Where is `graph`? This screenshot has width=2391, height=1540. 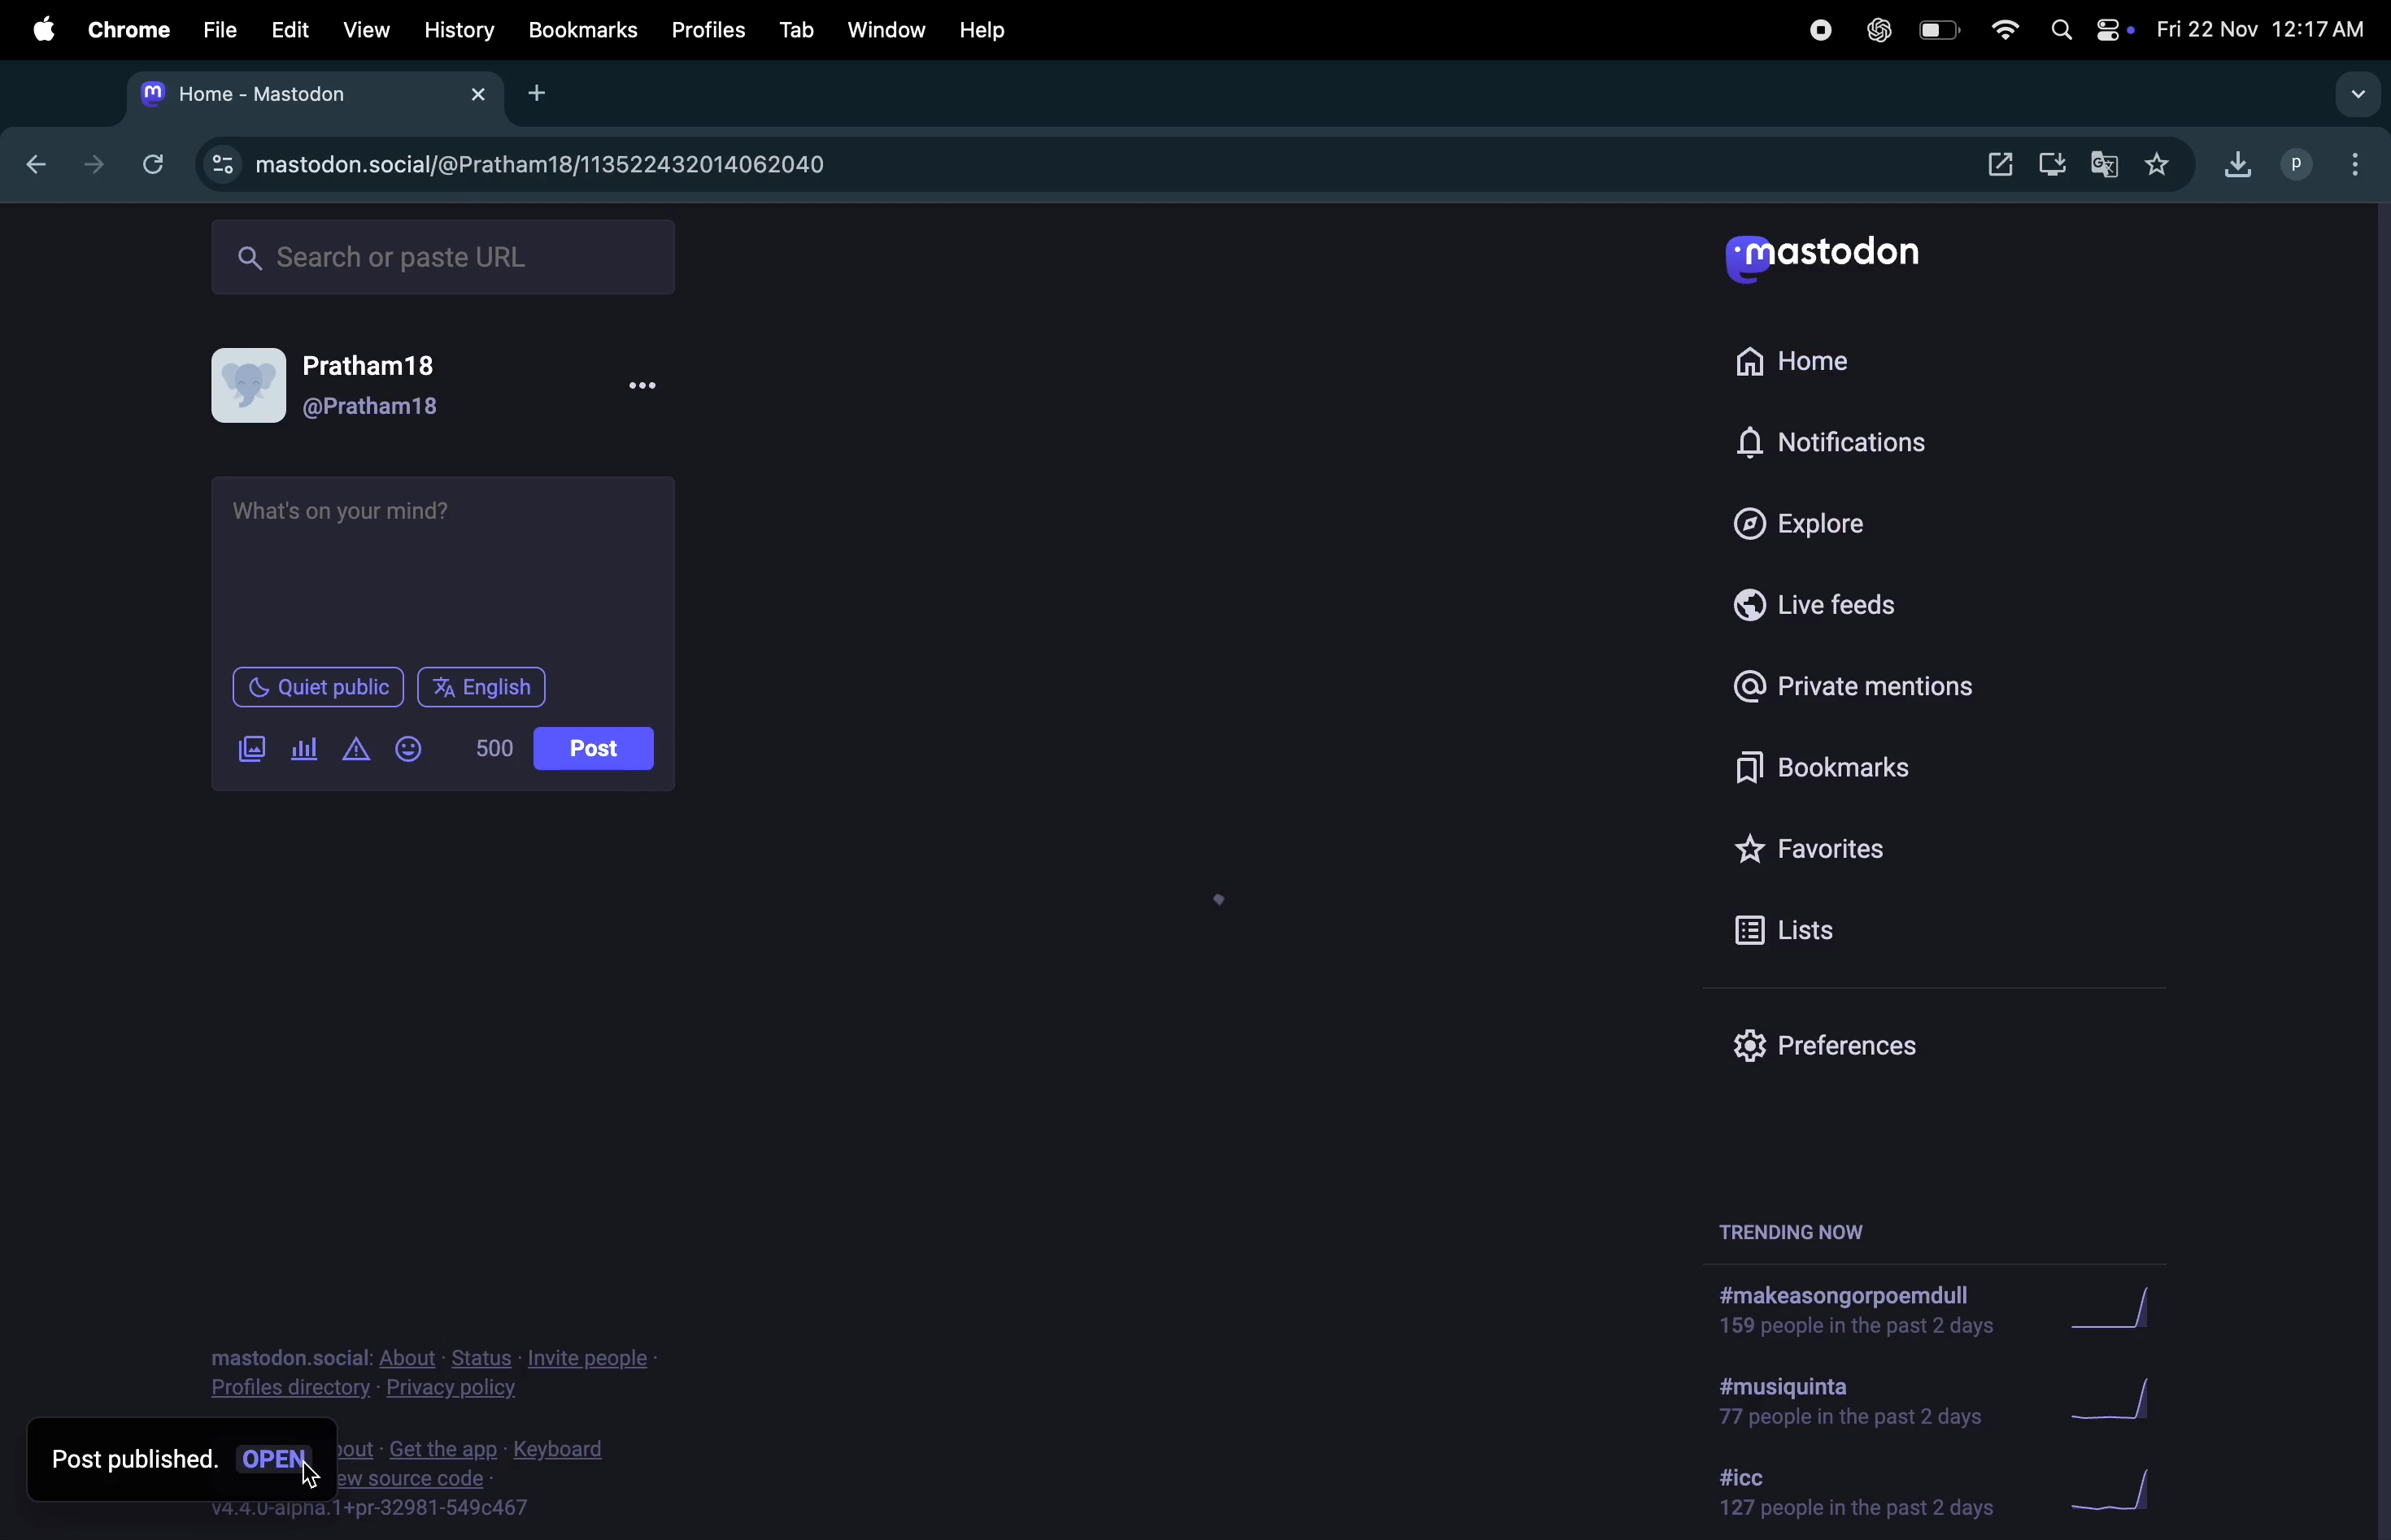 graph is located at coordinates (2124, 1497).